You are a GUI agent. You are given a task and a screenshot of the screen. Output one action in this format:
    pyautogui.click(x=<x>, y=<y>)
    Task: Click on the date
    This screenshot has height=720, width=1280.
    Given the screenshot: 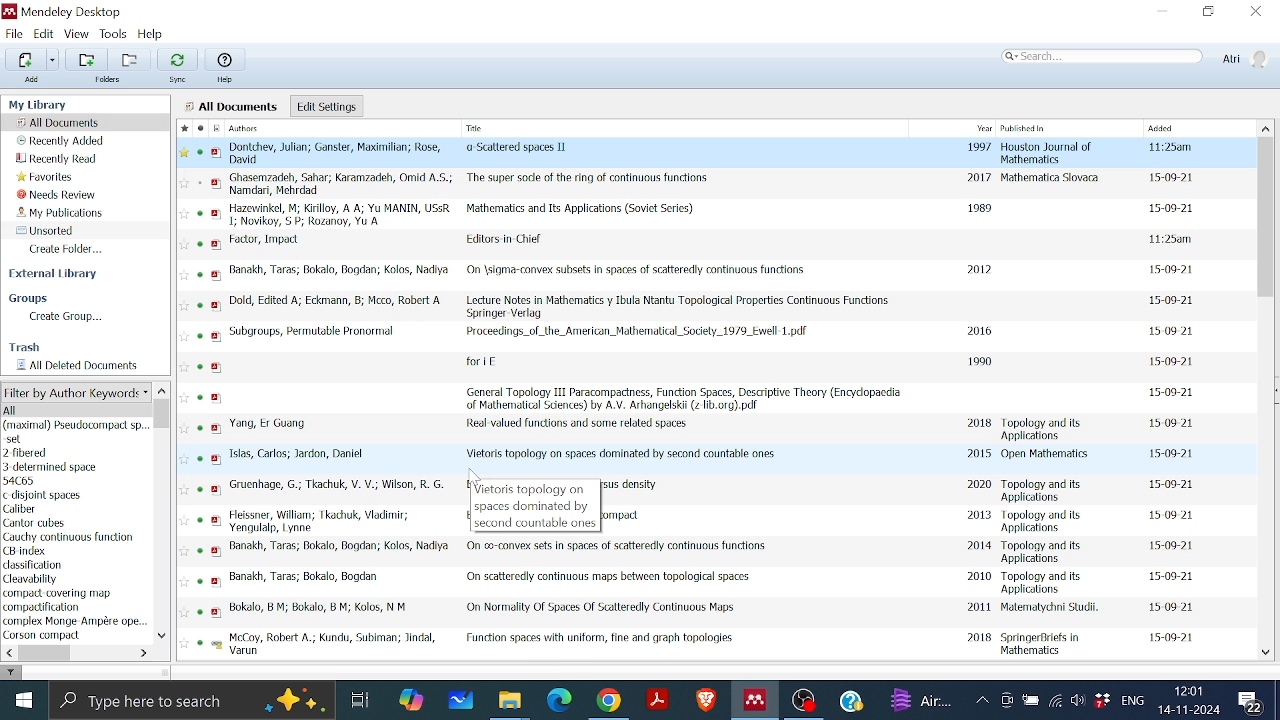 What is the action you would take?
    pyautogui.click(x=1167, y=636)
    